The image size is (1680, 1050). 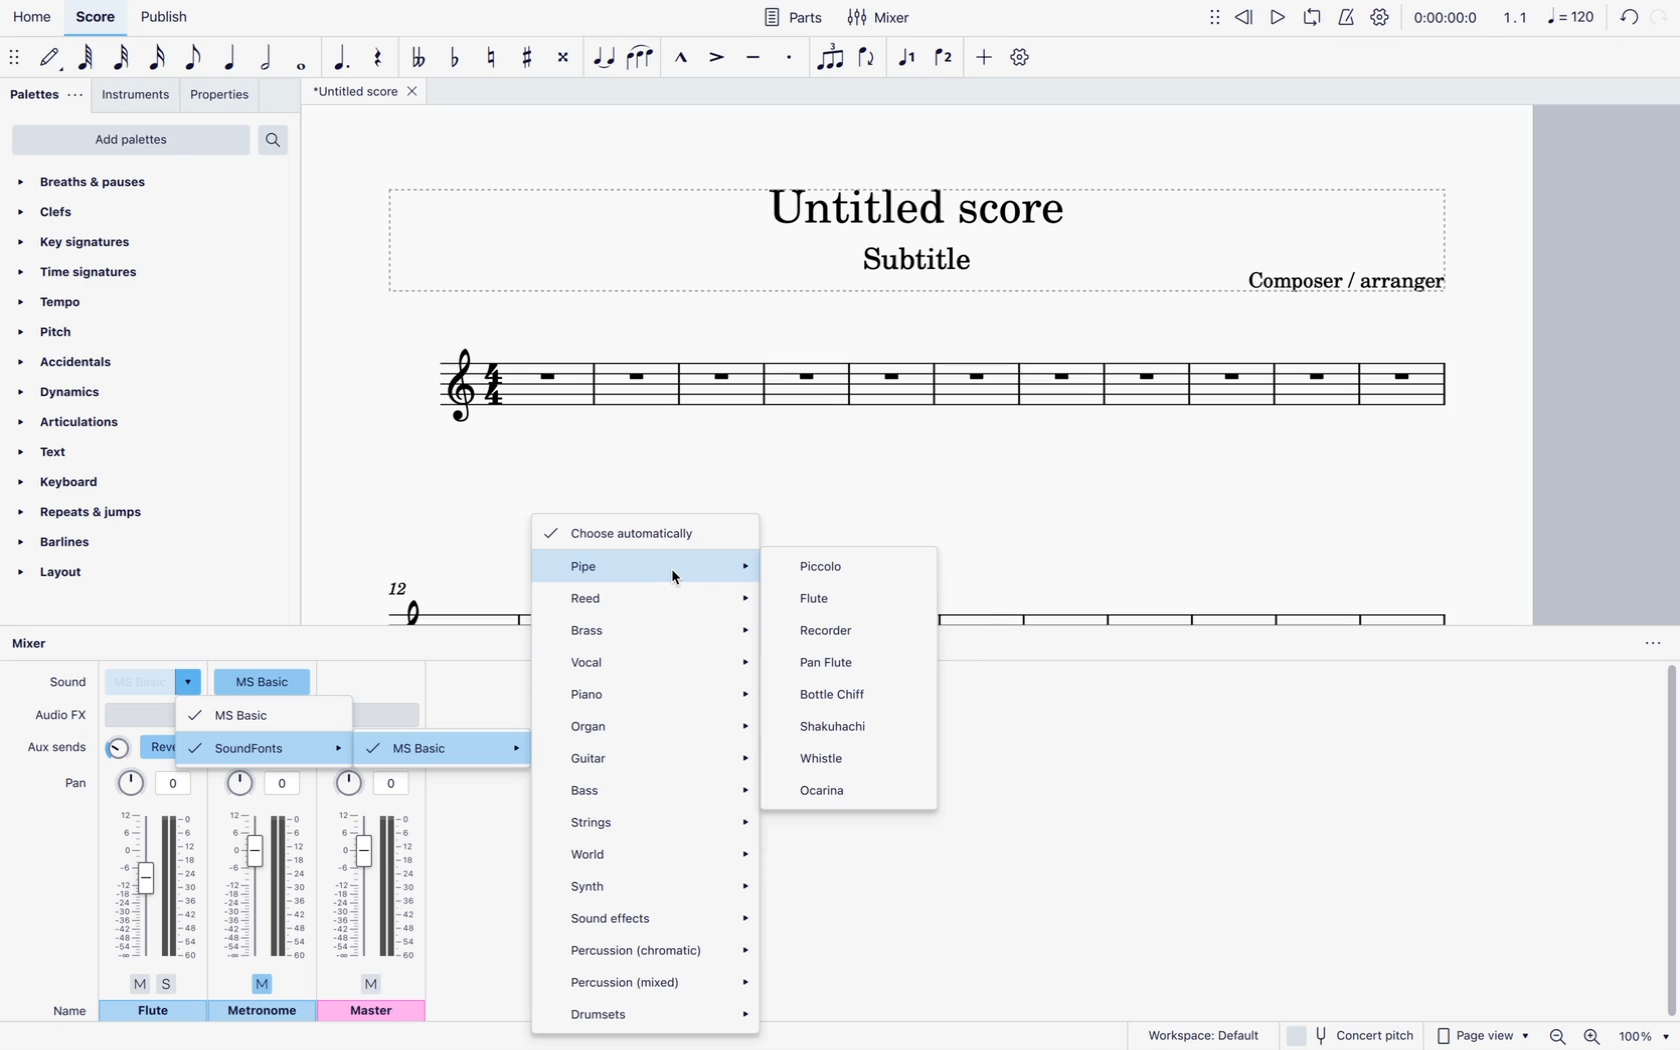 What do you see at coordinates (265, 747) in the screenshot?
I see `soundfonts` at bounding box center [265, 747].